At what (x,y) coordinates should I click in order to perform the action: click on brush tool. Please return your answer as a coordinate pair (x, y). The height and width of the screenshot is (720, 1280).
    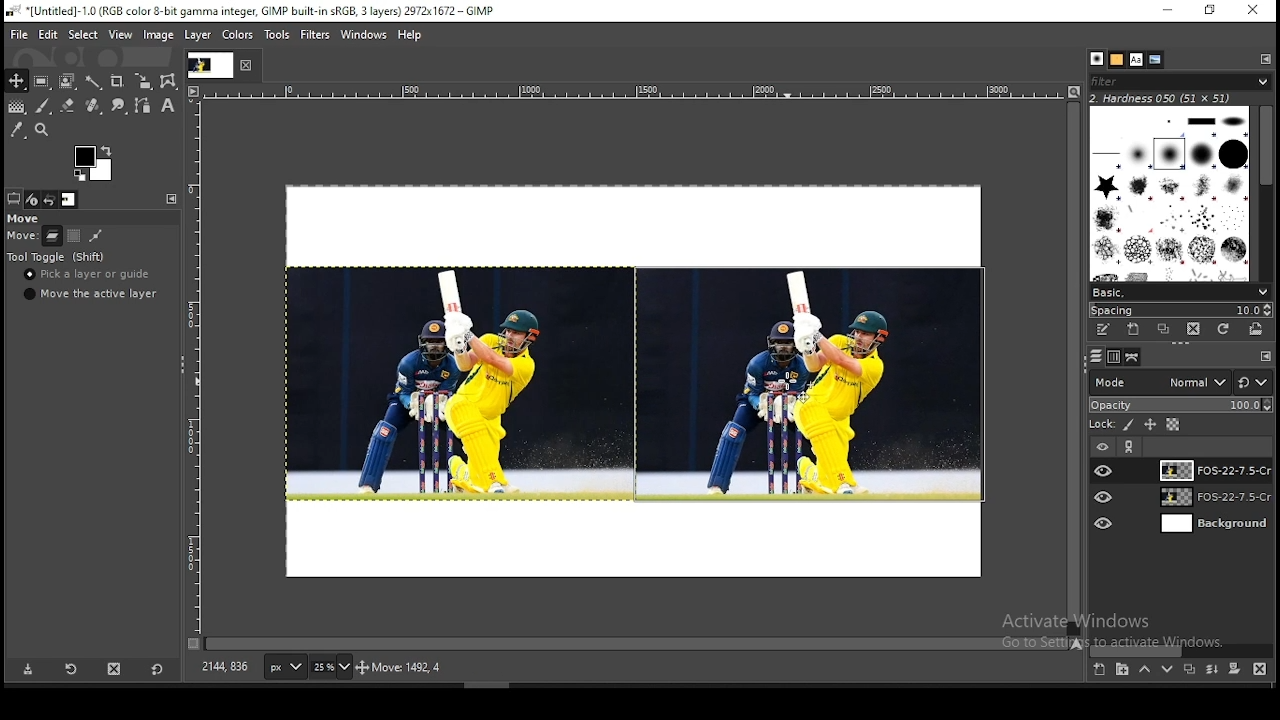
    Looking at the image, I should click on (43, 106).